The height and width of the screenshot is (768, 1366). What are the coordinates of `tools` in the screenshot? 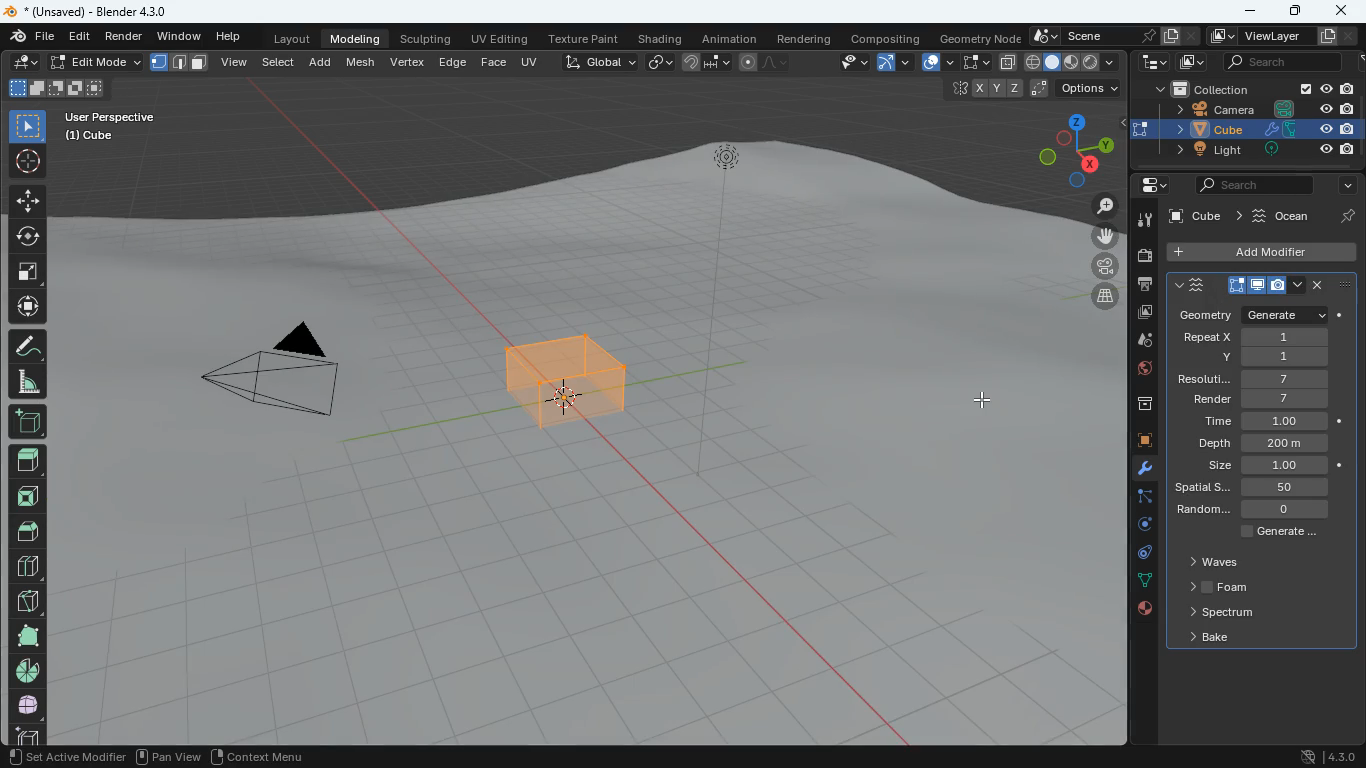 It's located at (1135, 471).